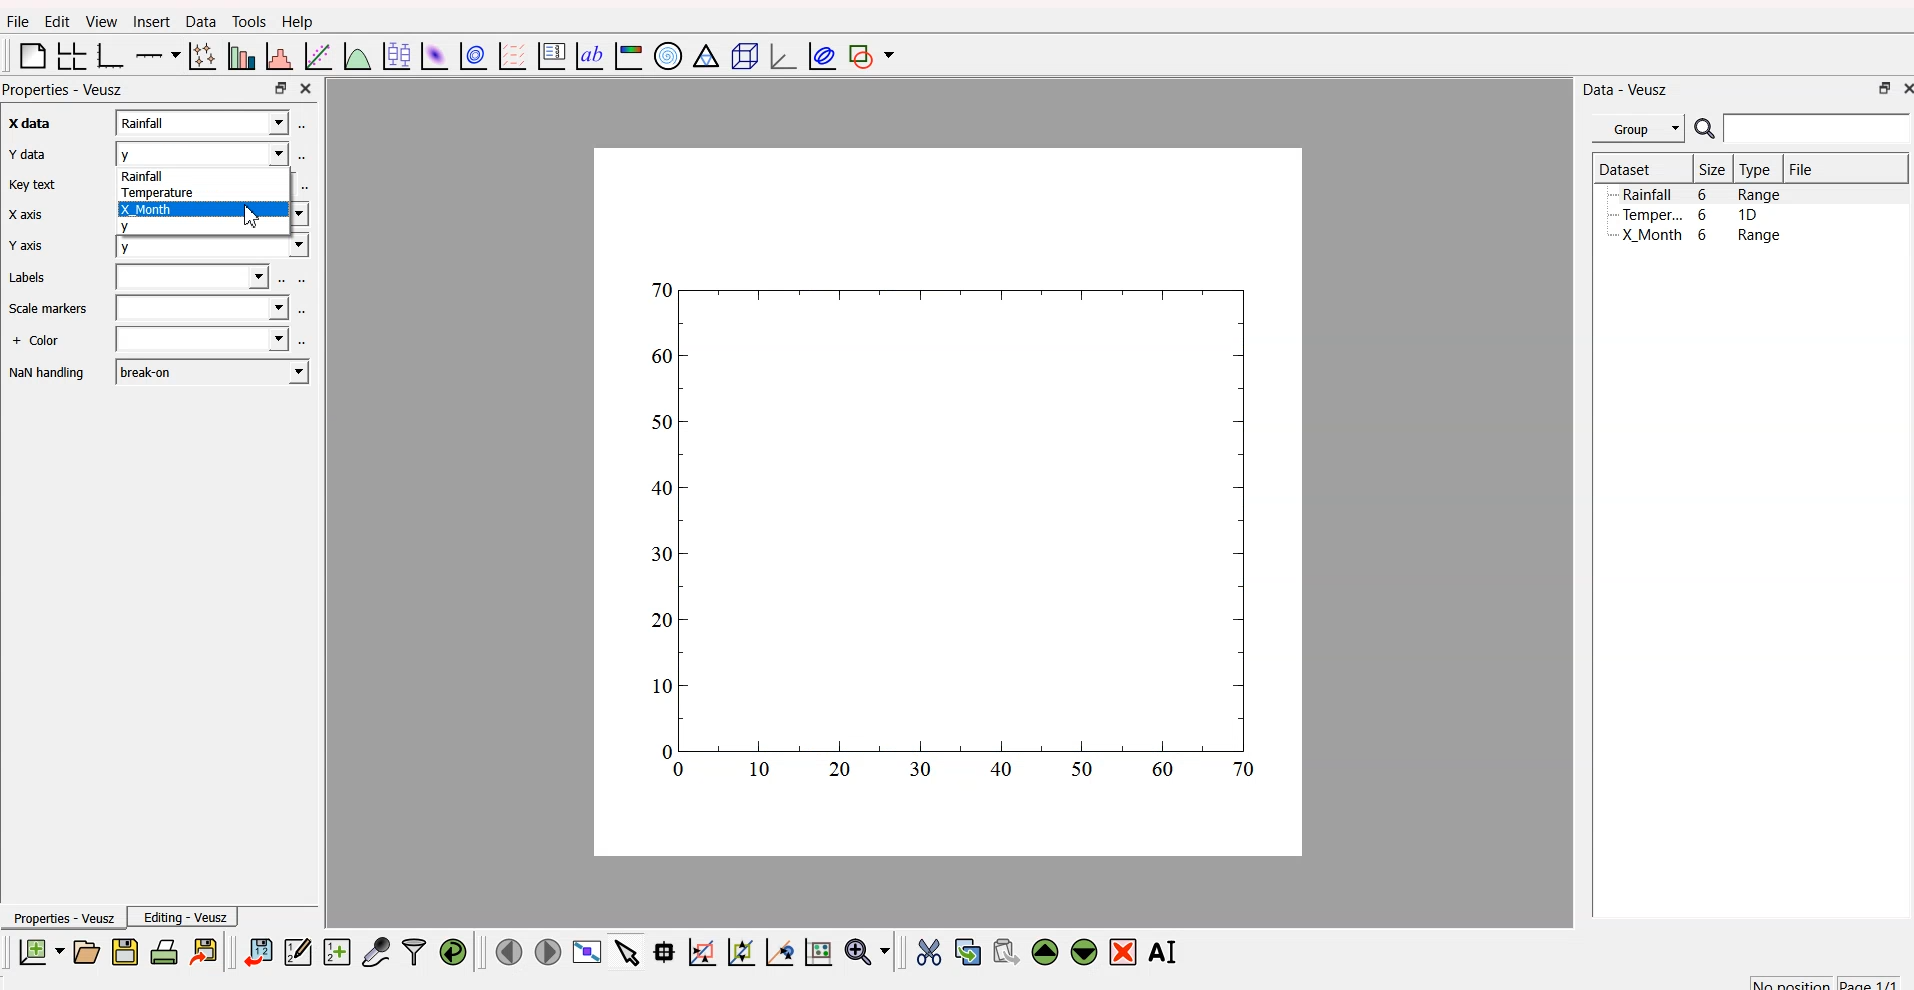 The height and width of the screenshot is (990, 1914). What do you see at coordinates (150, 22) in the screenshot?
I see `Insert` at bounding box center [150, 22].